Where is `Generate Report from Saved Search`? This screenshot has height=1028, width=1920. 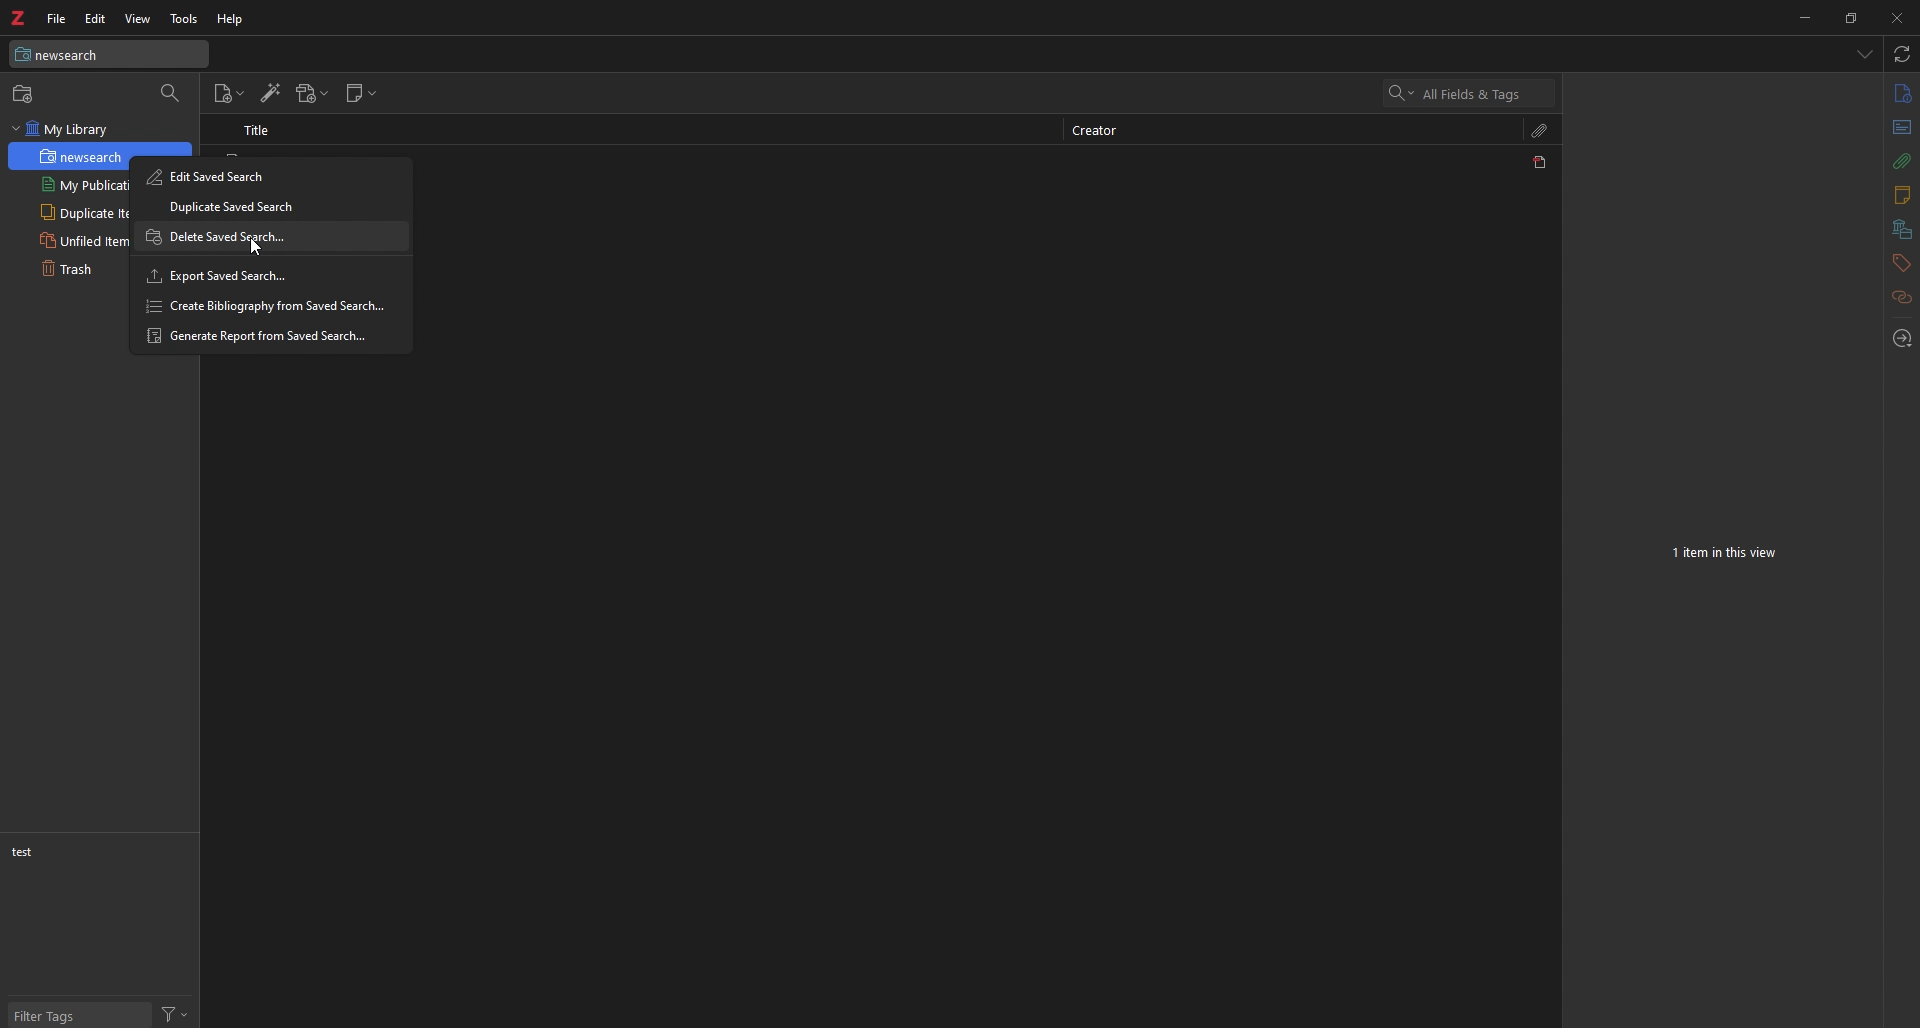 Generate Report from Saved Search is located at coordinates (253, 336).